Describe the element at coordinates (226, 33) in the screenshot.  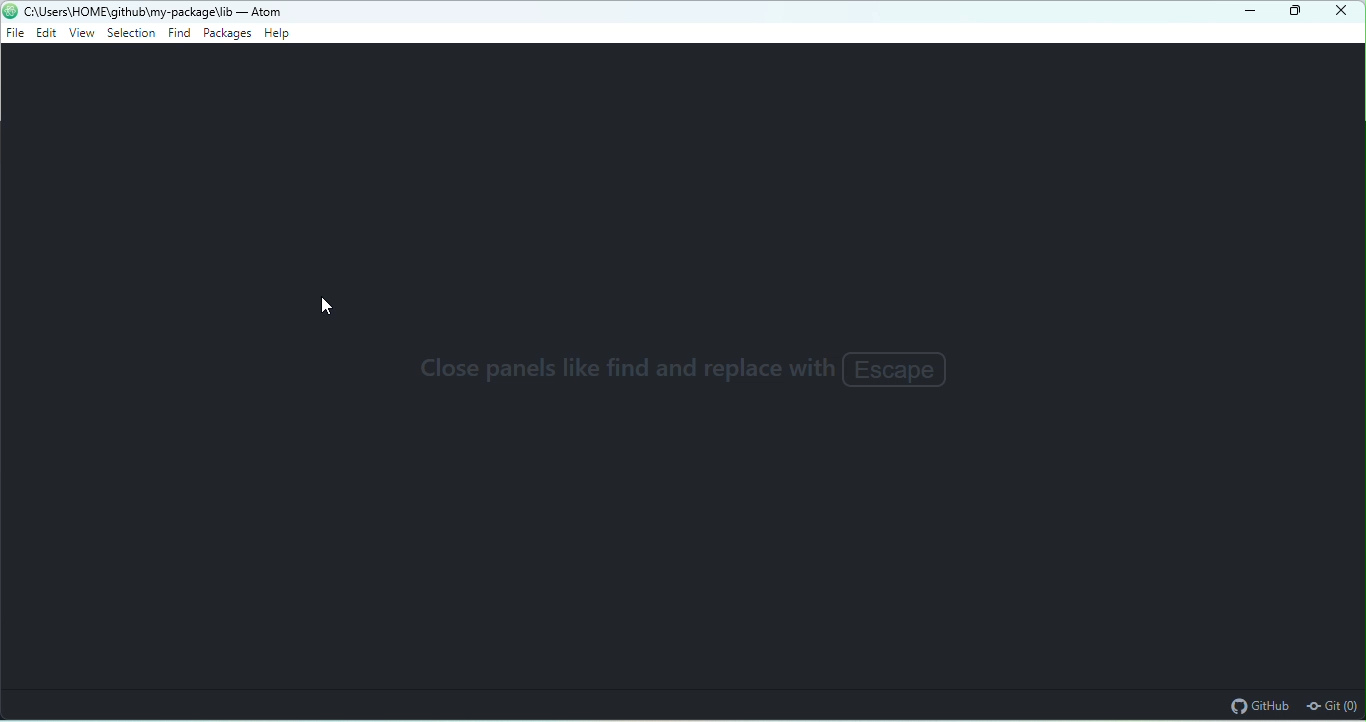
I see `packages` at that location.